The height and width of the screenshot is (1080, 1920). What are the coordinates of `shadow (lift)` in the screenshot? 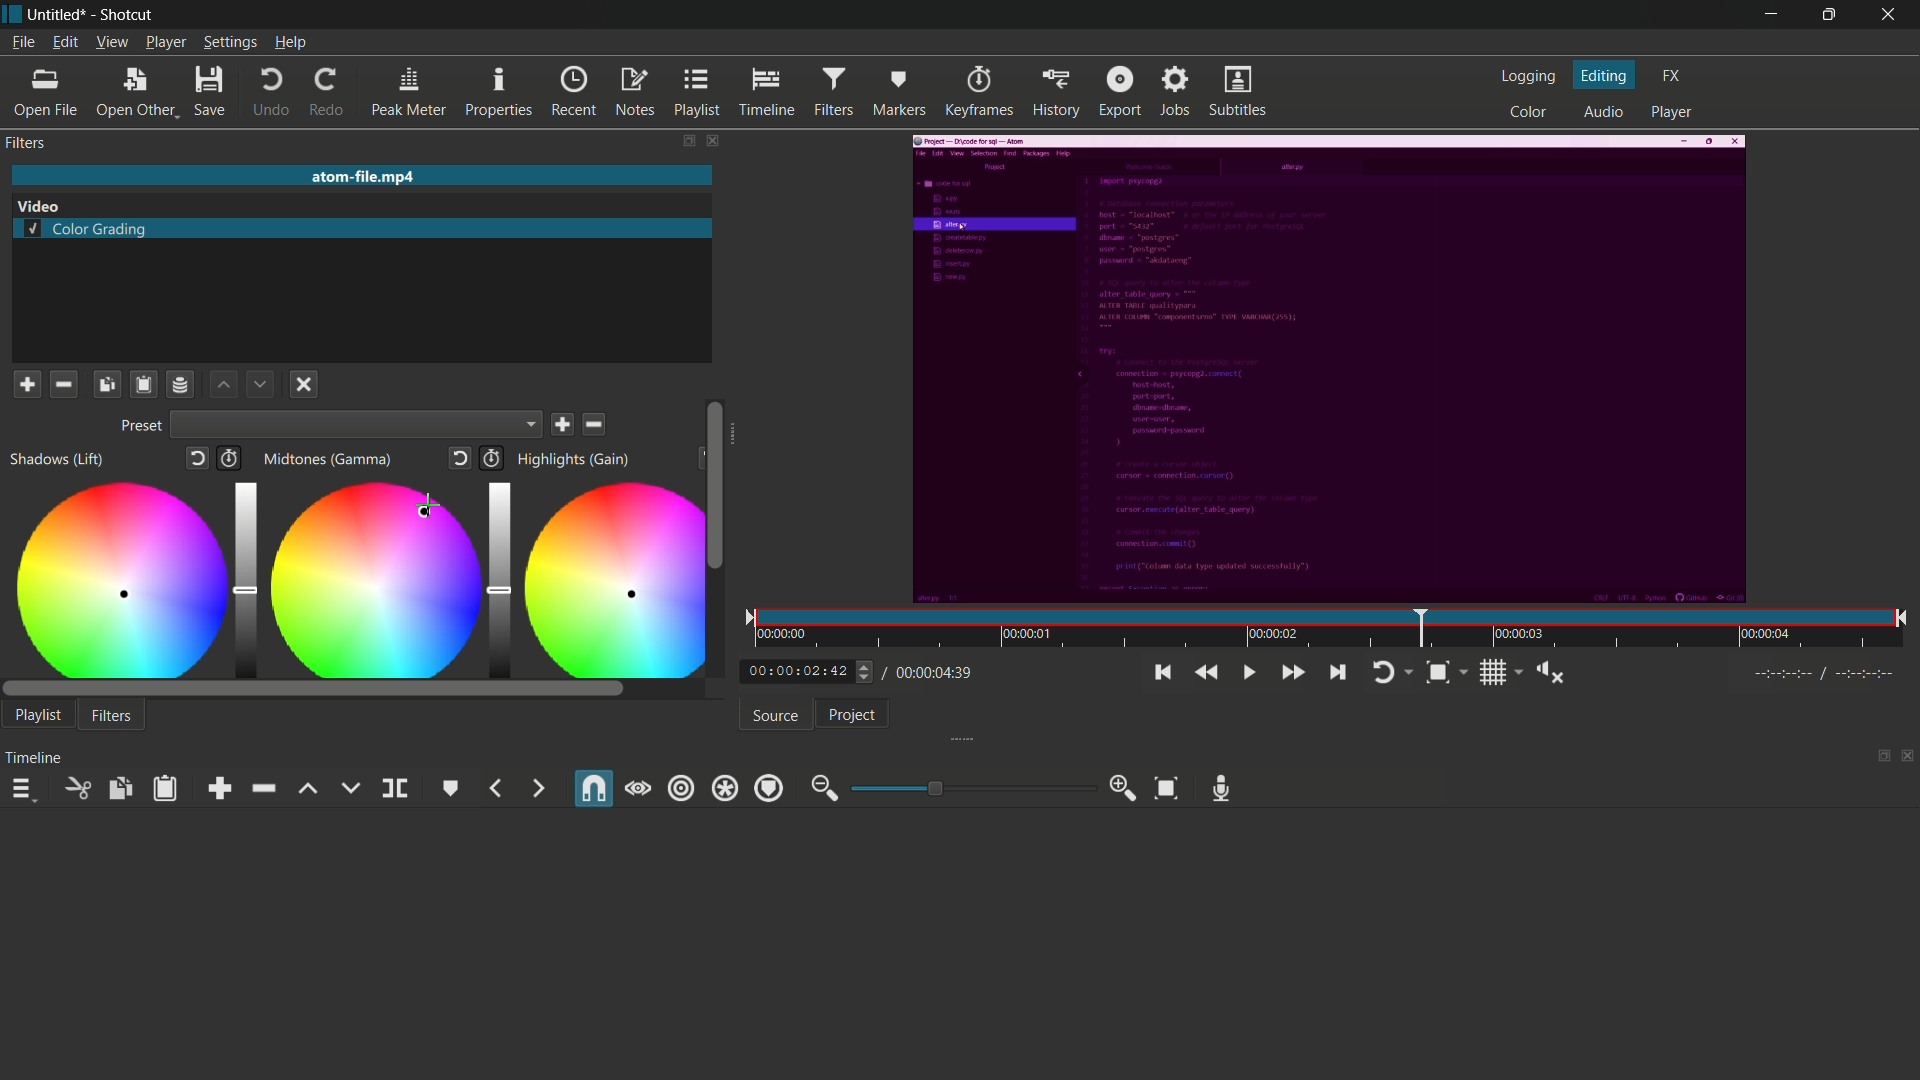 It's located at (57, 460).